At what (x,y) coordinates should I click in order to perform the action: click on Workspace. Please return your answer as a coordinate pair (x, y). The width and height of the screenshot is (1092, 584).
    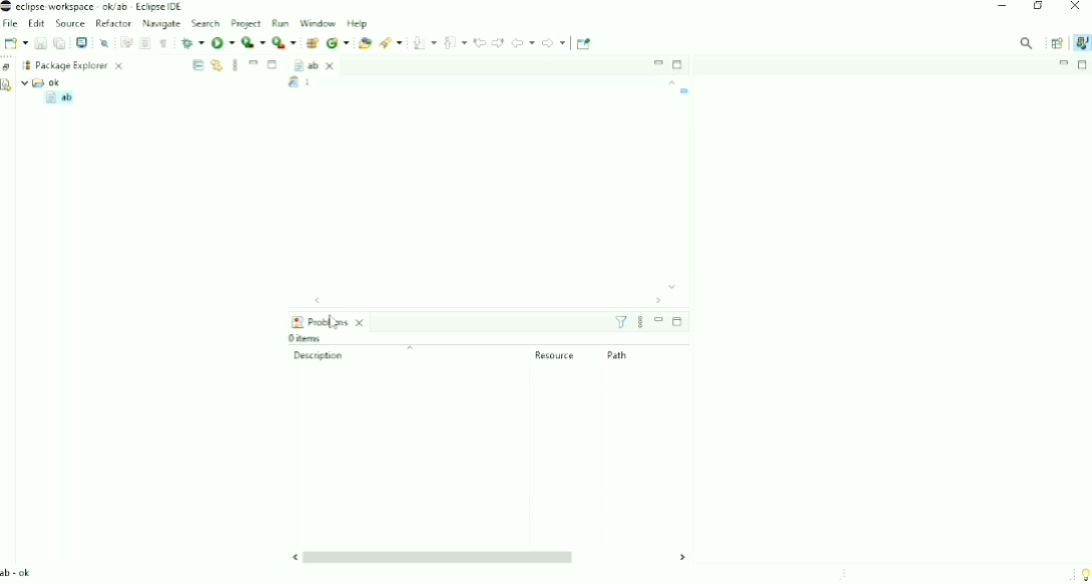
    Looking at the image, I should click on (26, 64).